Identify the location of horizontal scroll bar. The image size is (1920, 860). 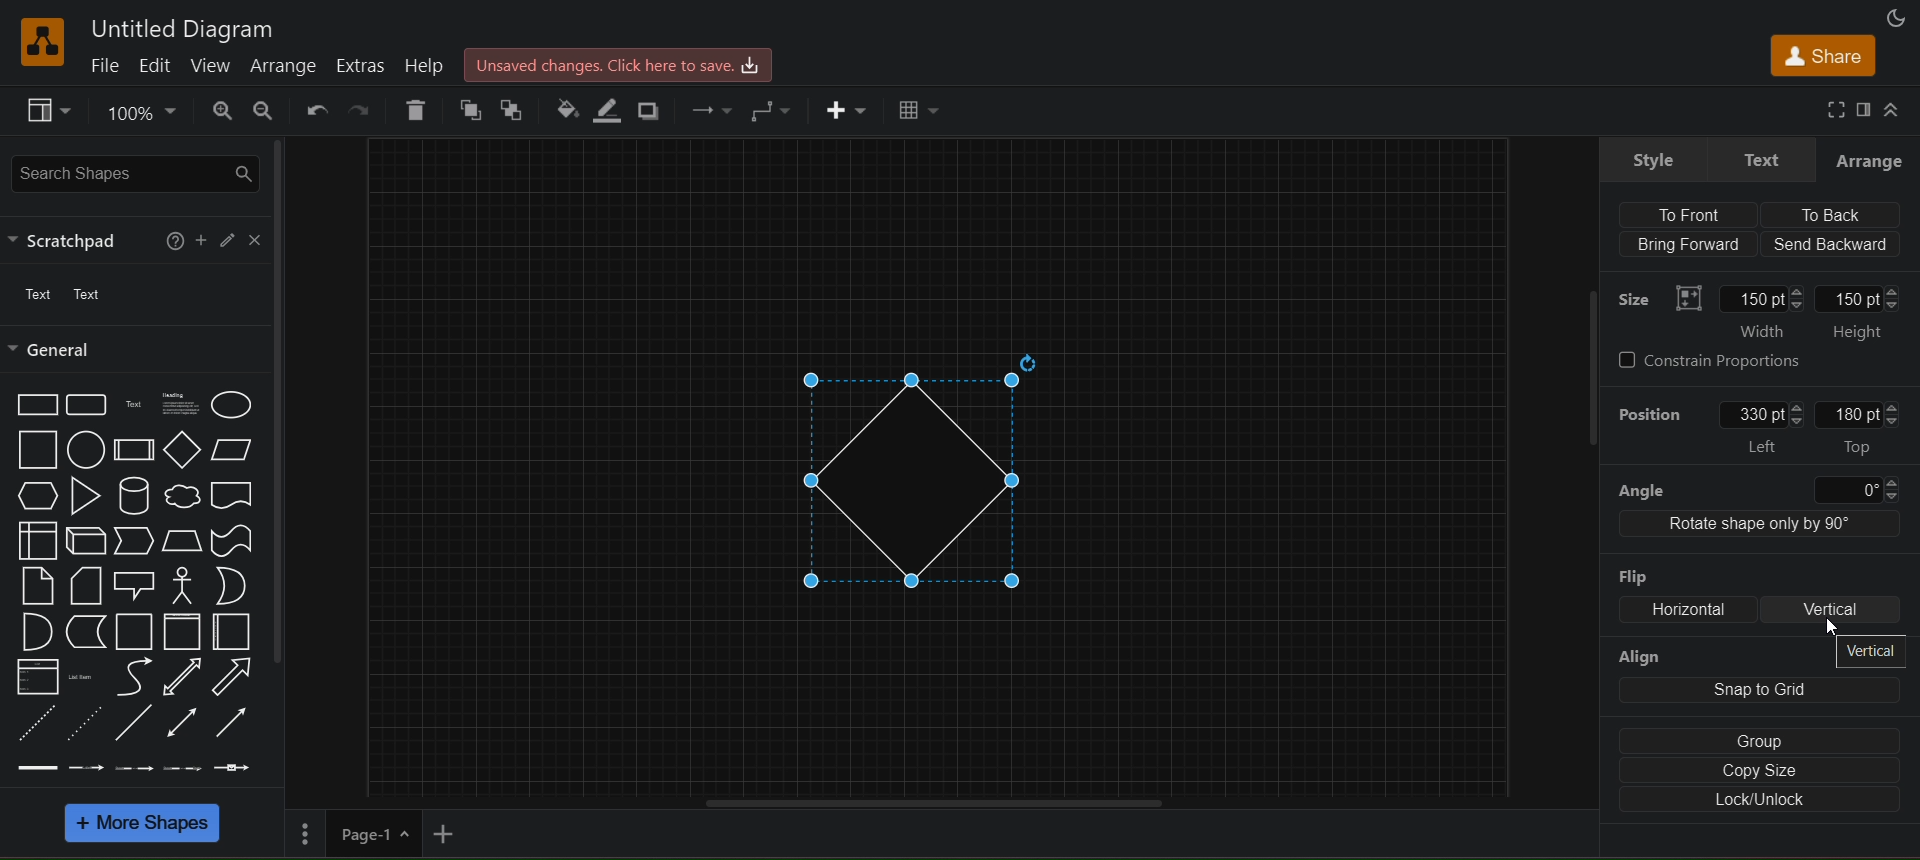
(934, 804).